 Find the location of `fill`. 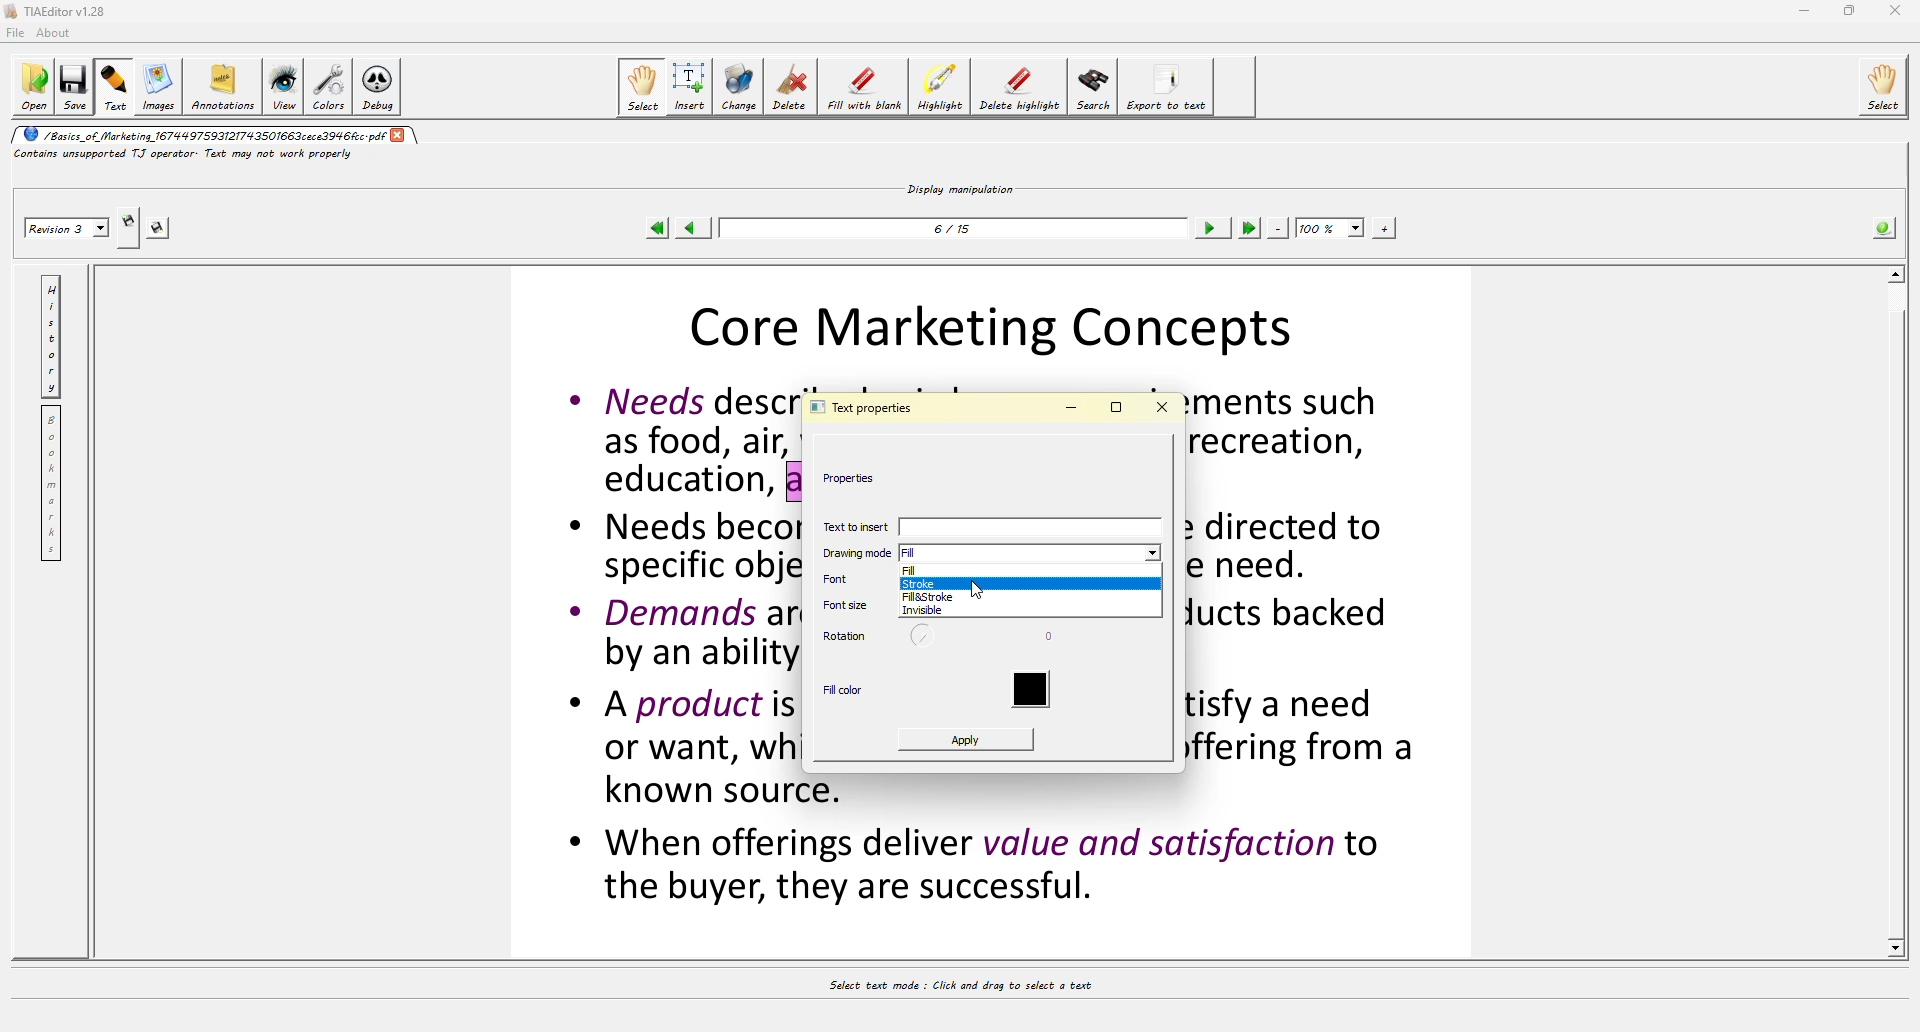

fill is located at coordinates (912, 569).